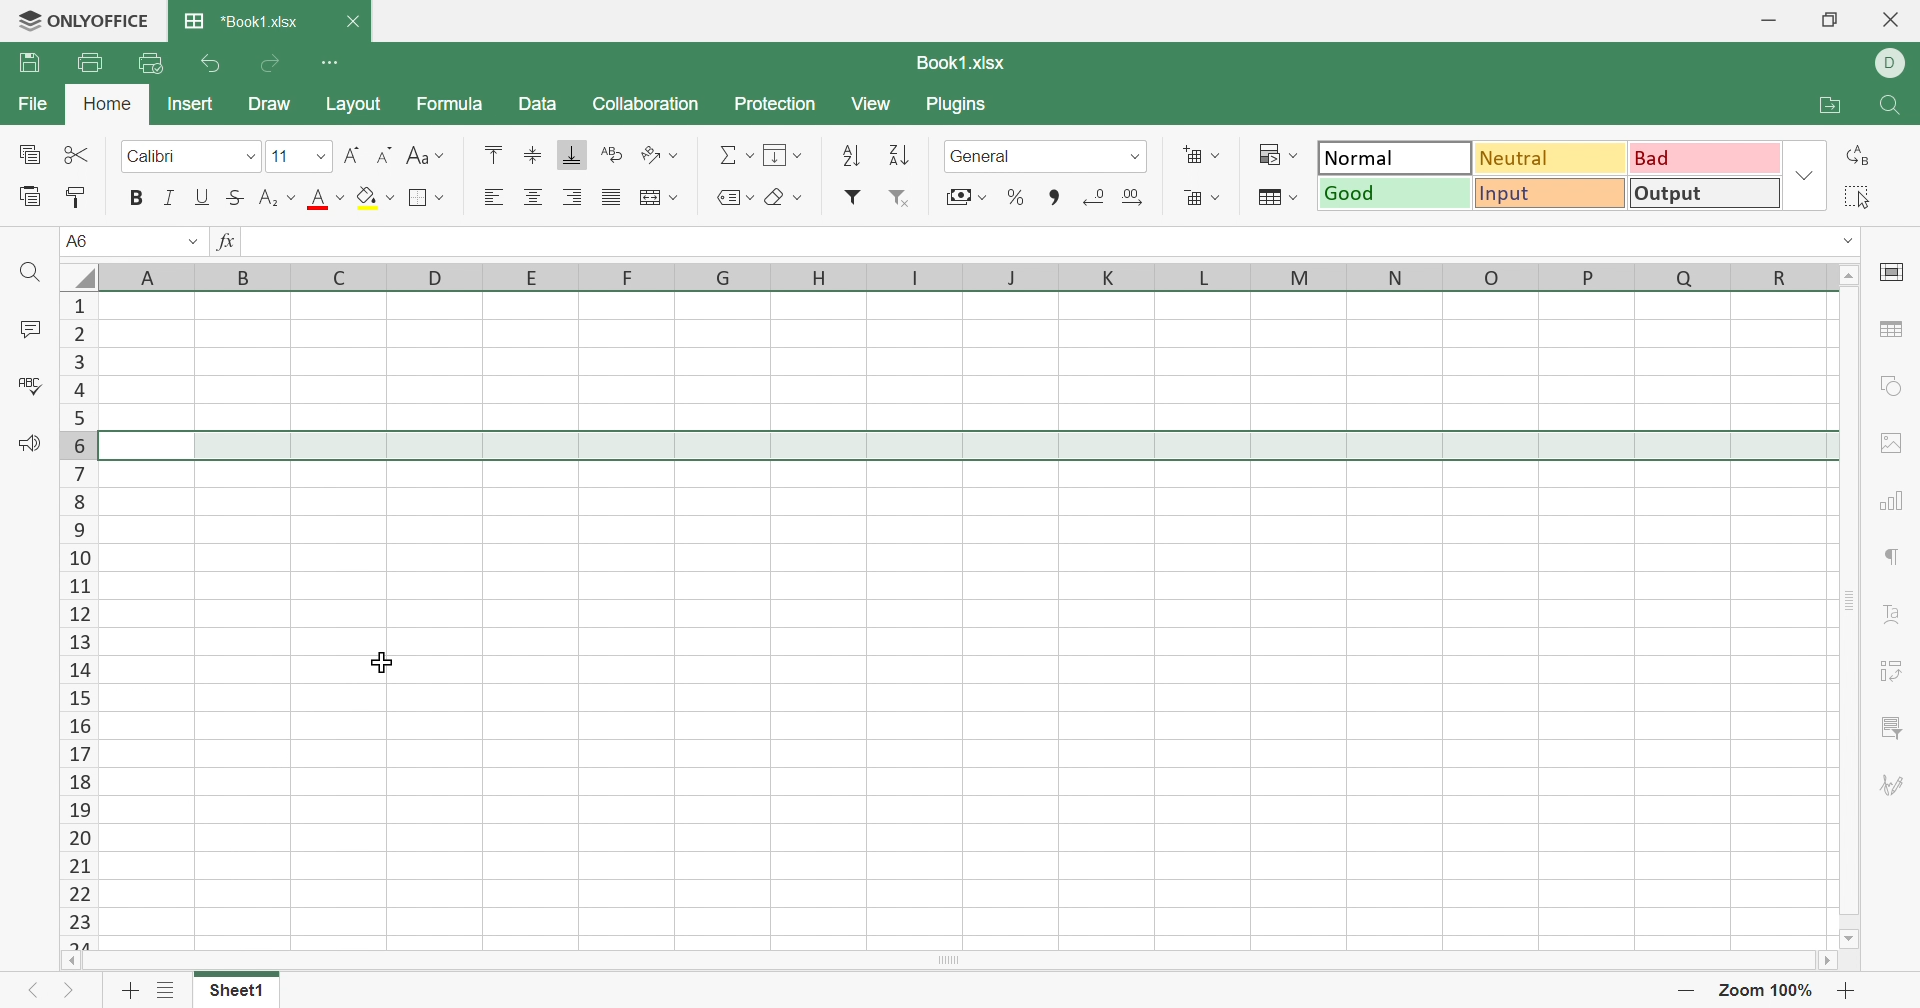 The height and width of the screenshot is (1008, 1920). What do you see at coordinates (663, 151) in the screenshot?
I see `Orientation` at bounding box center [663, 151].